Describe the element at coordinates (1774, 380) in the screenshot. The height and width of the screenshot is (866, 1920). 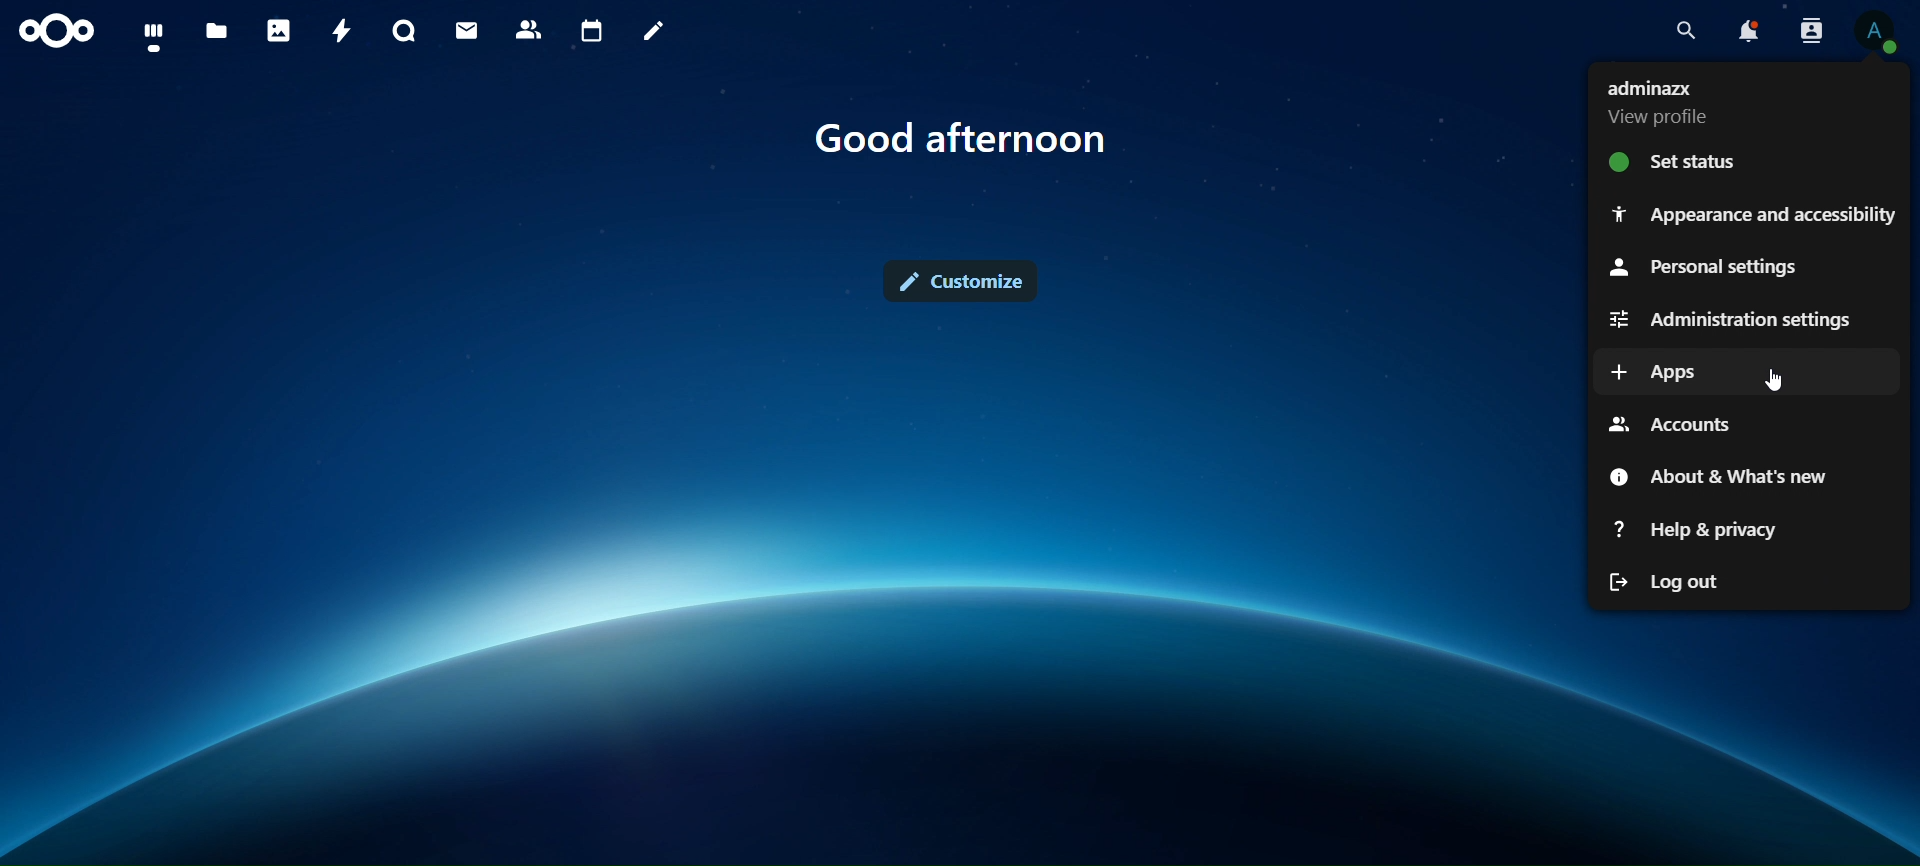
I see `cursor` at that location.